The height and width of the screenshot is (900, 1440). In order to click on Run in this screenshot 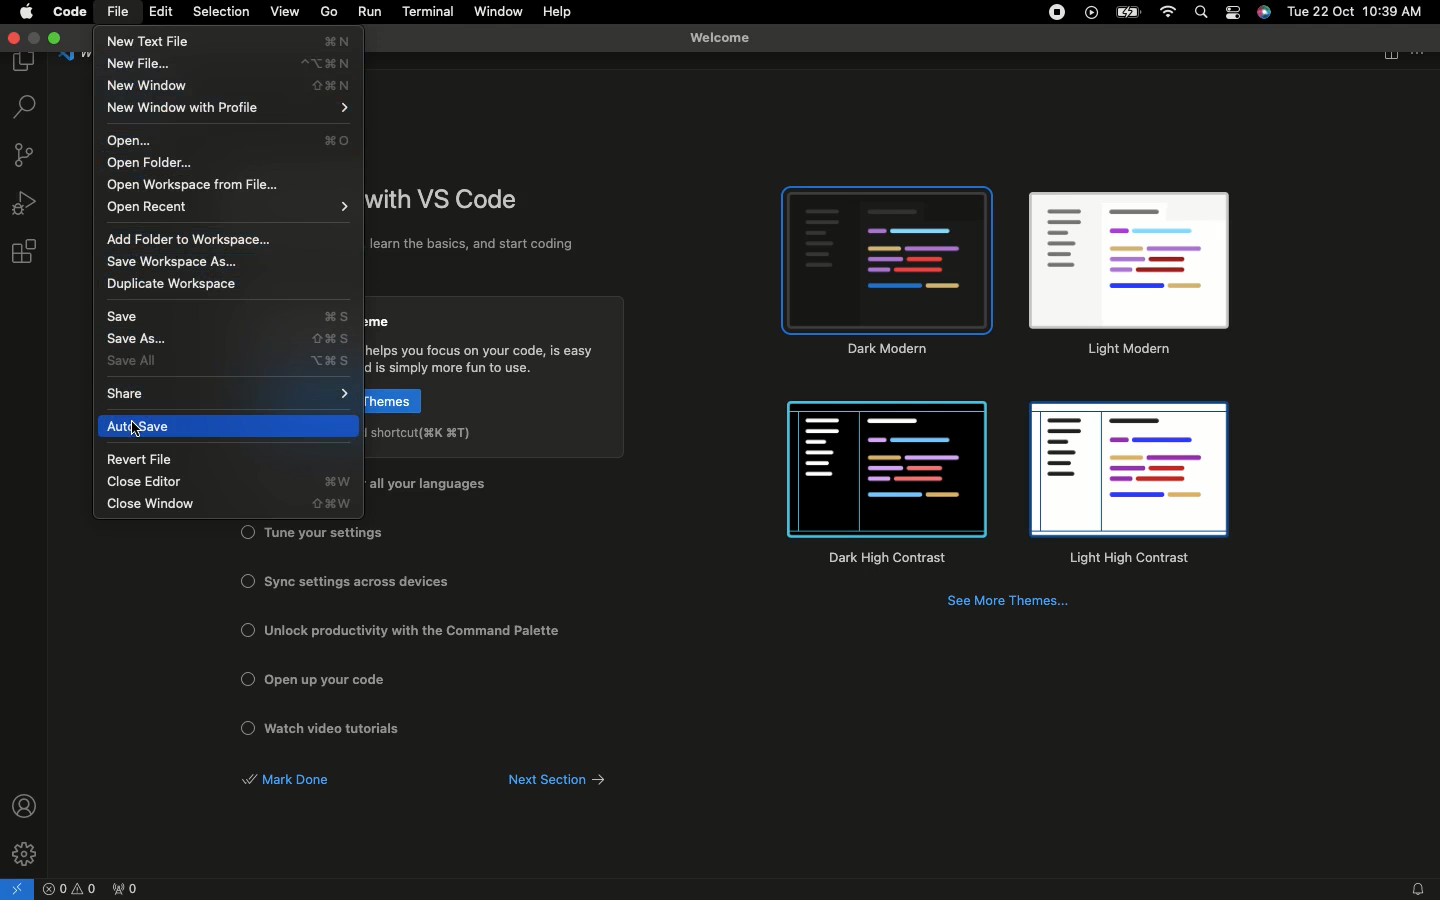, I will do `click(370, 14)`.